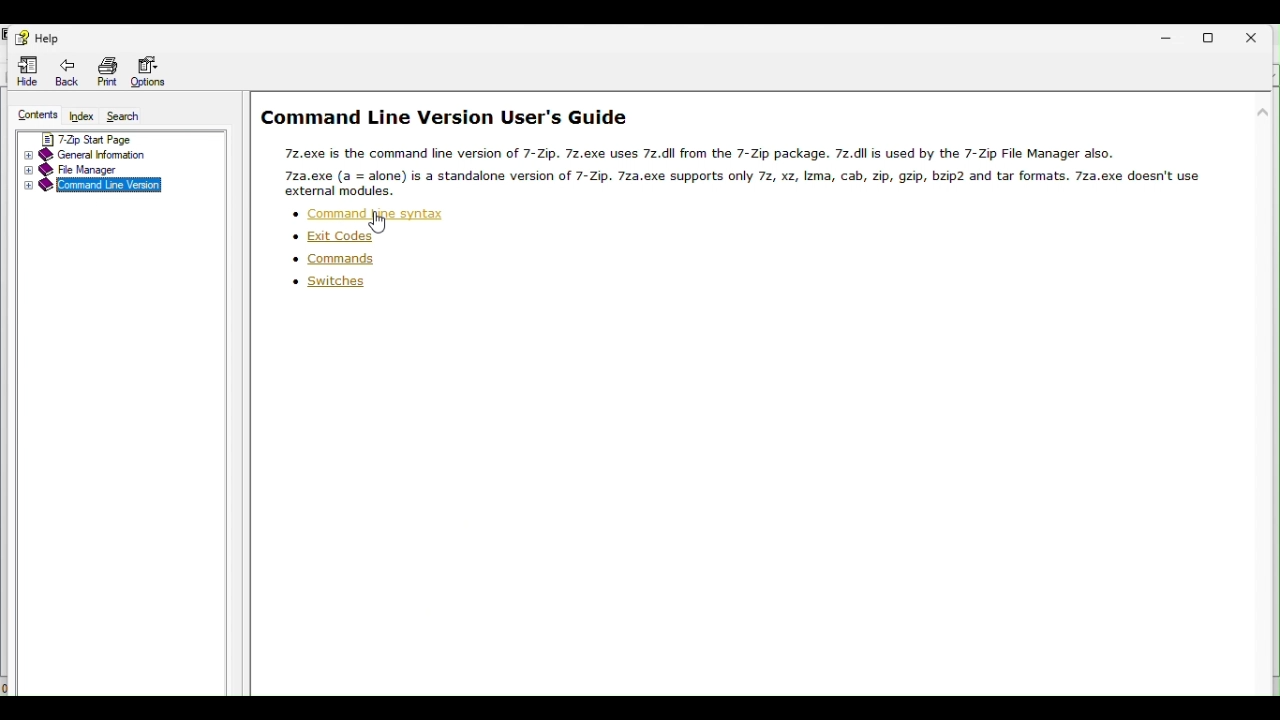  I want to click on Commands, so click(344, 258).